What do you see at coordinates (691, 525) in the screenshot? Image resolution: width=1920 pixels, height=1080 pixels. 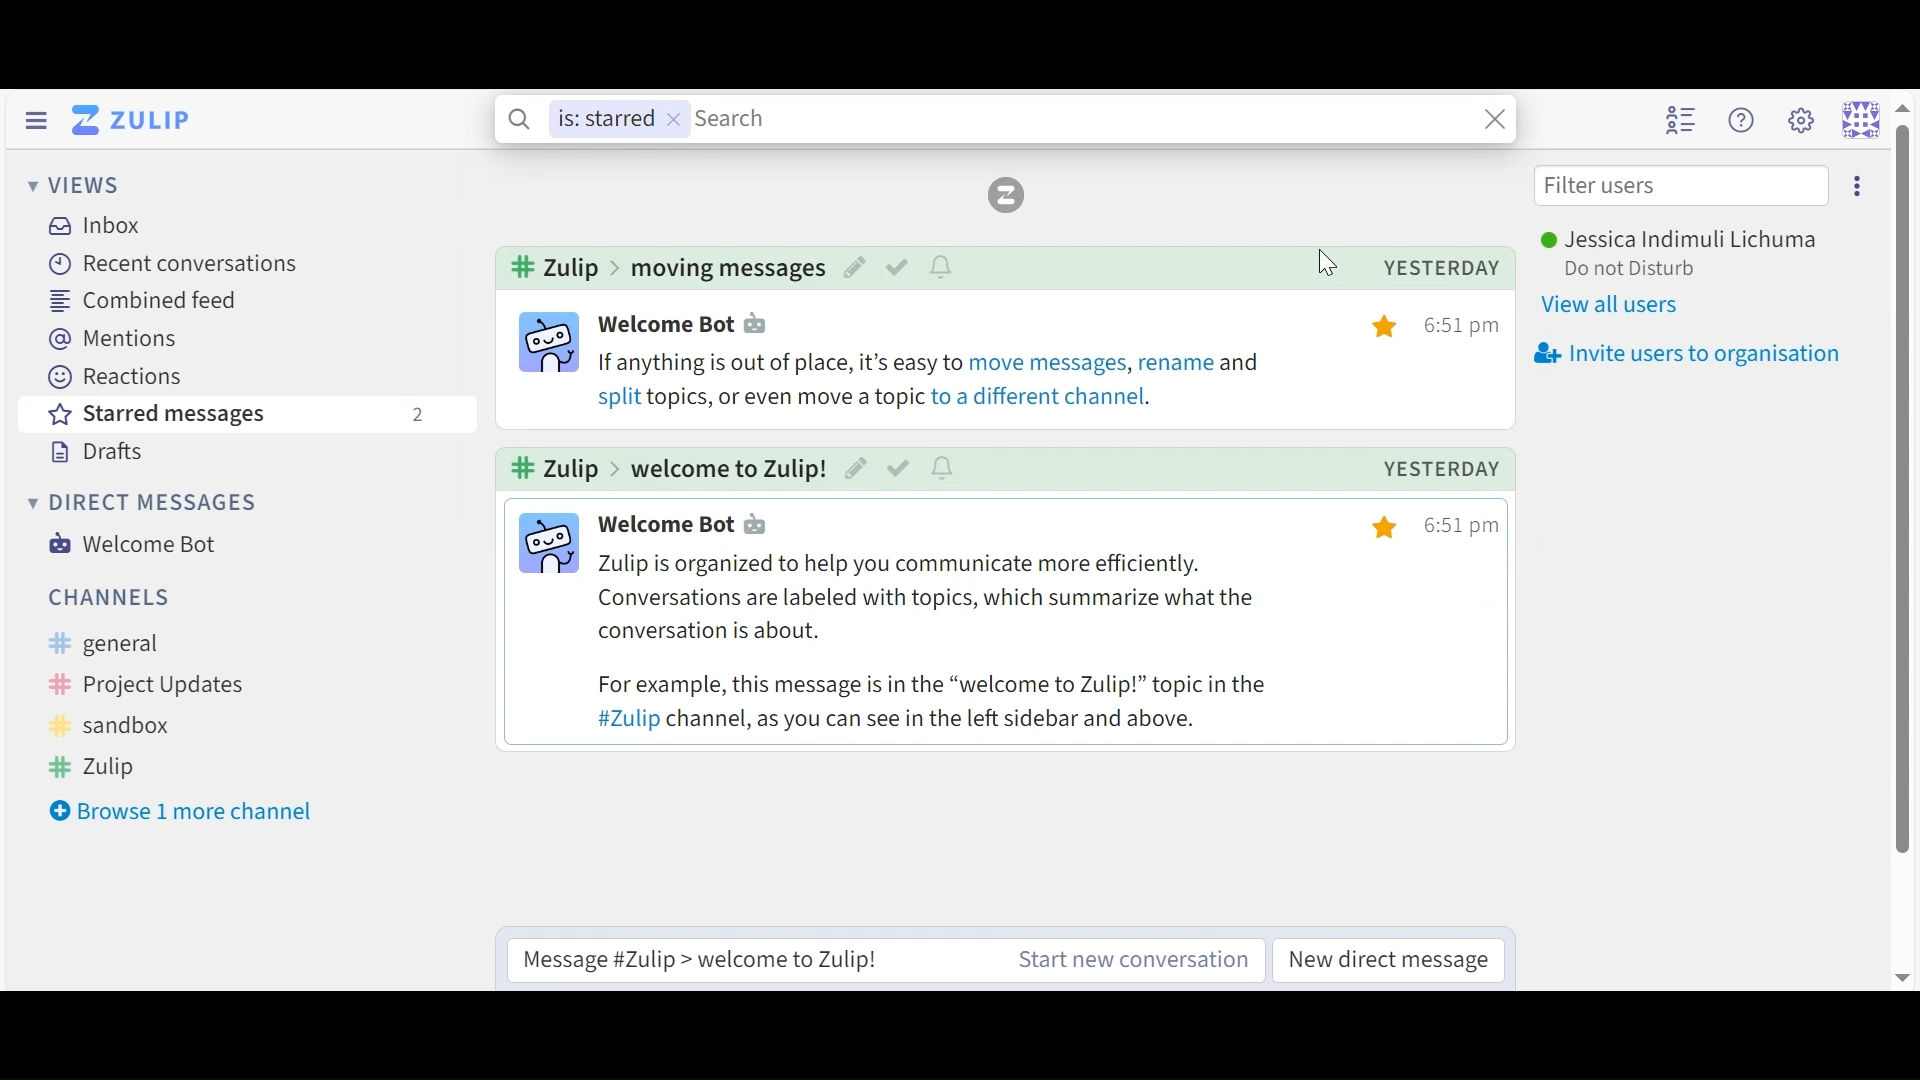 I see `user profile` at bounding box center [691, 525].